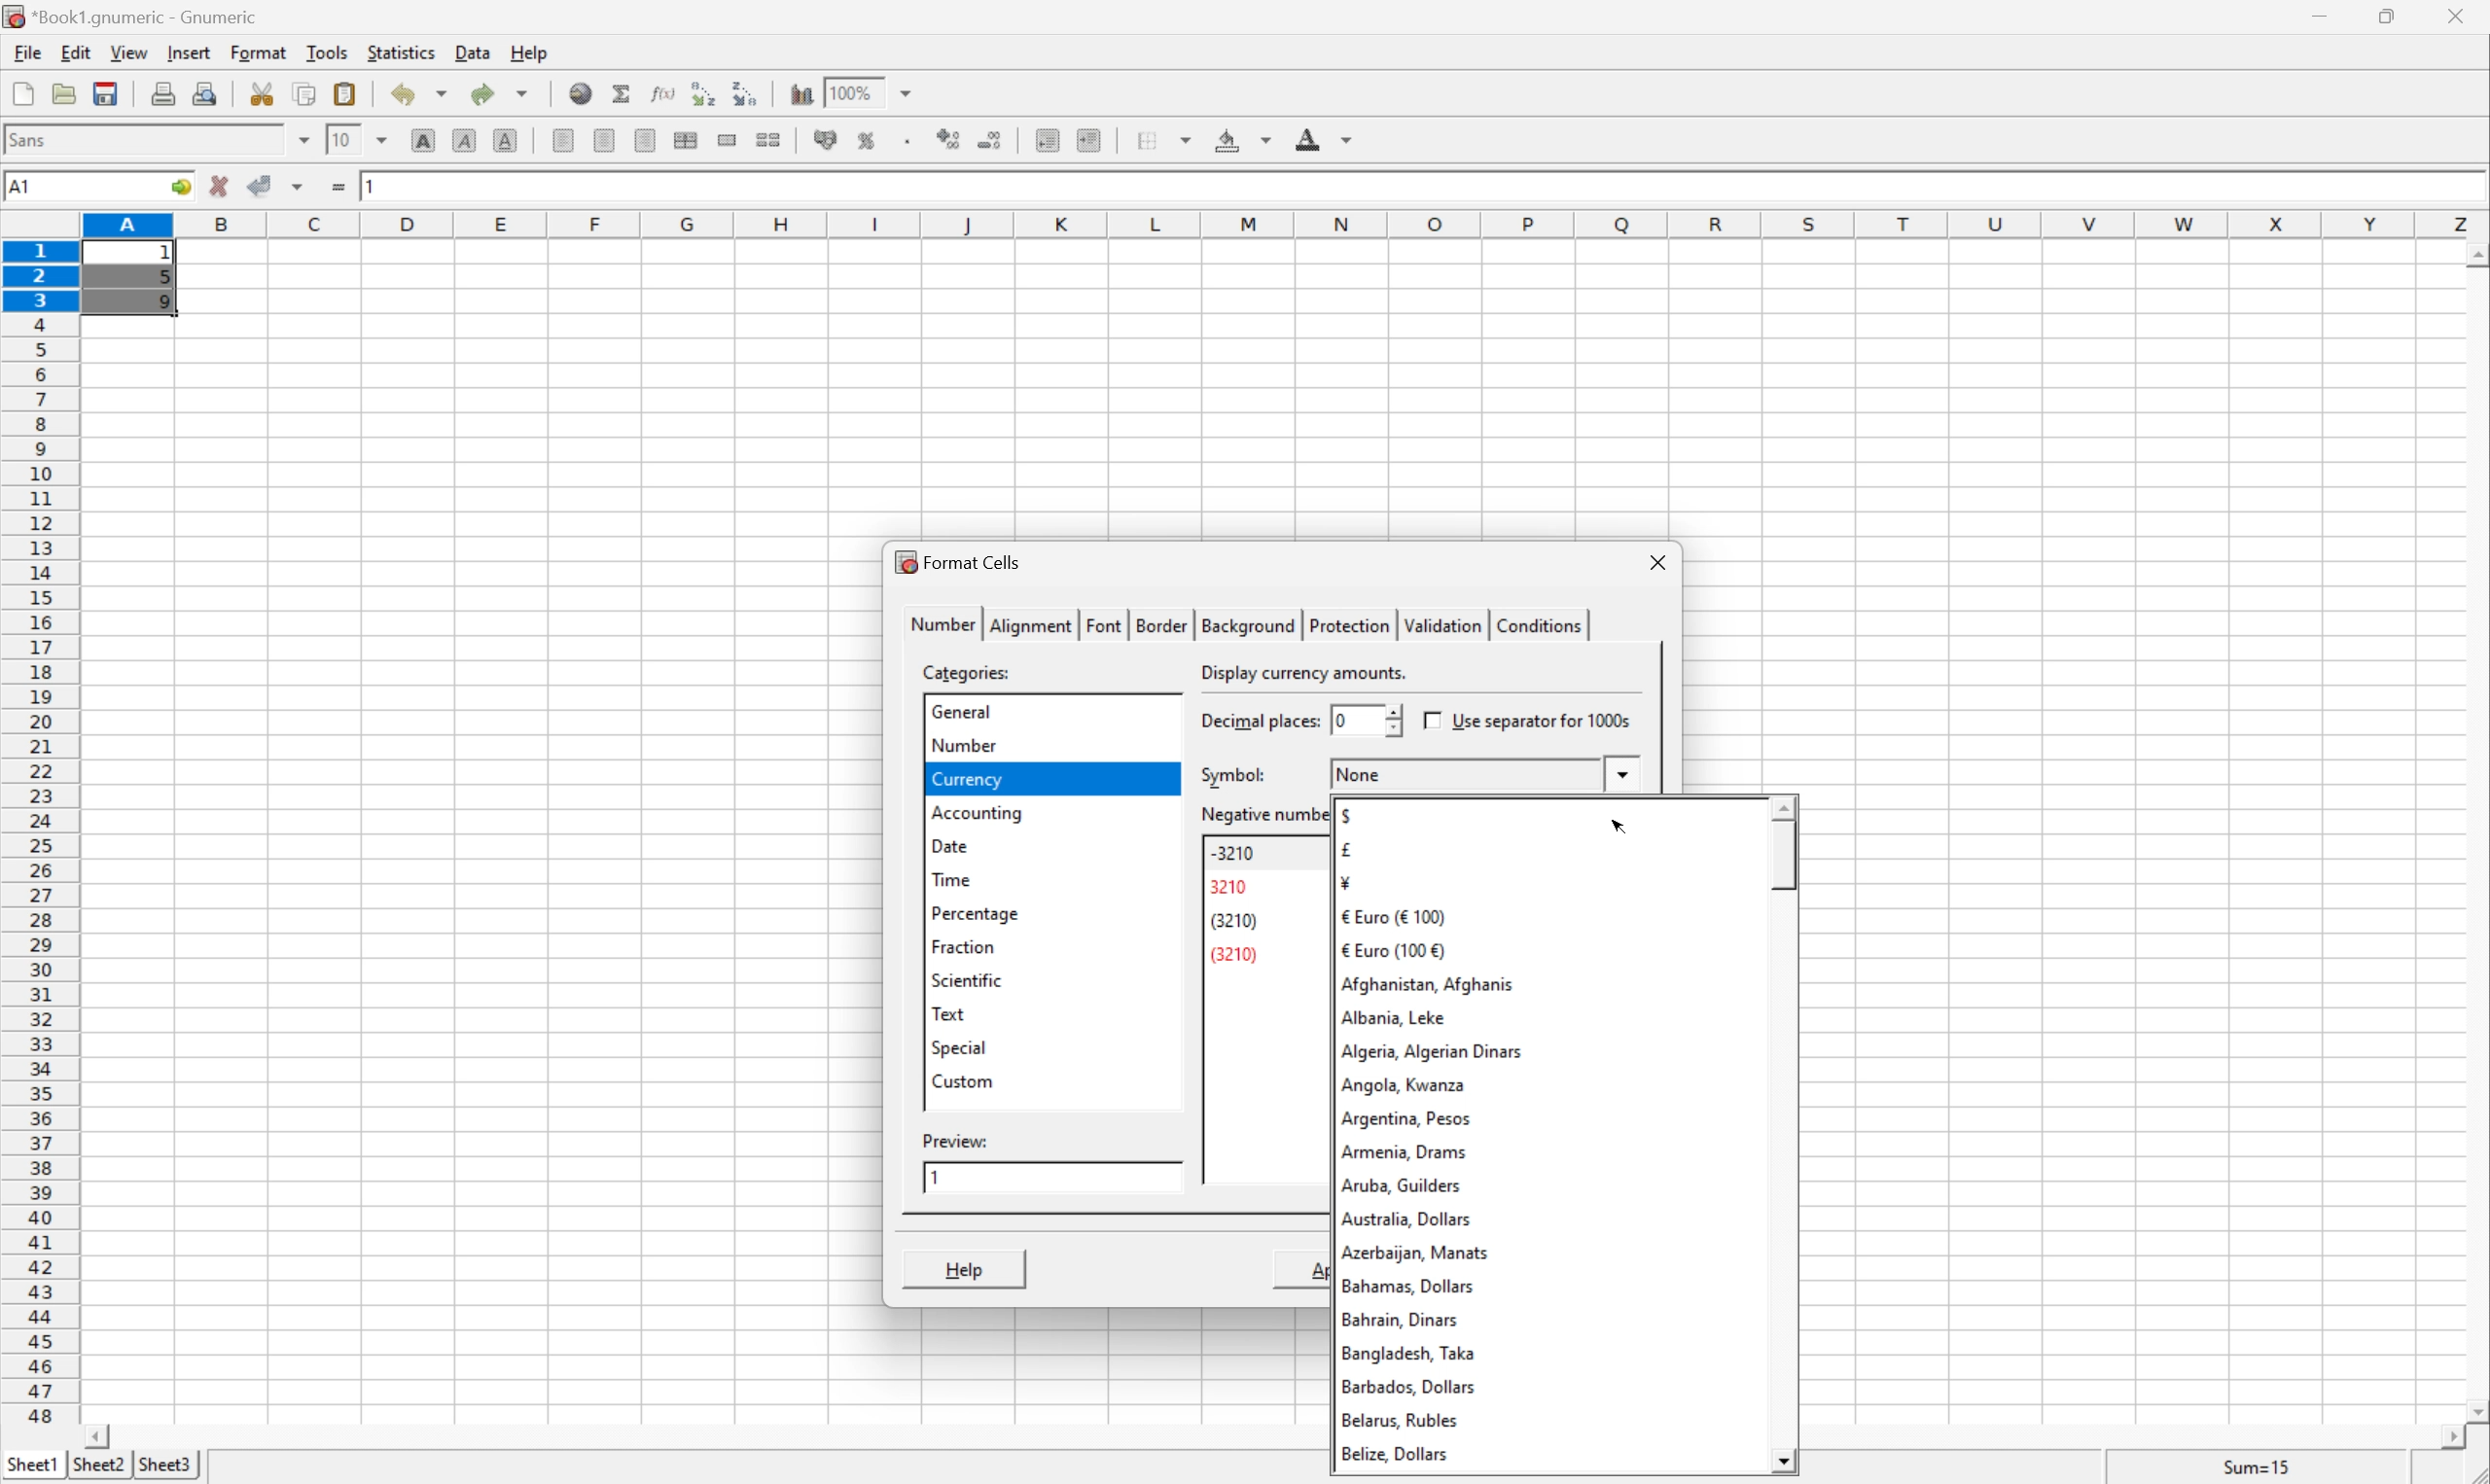 The height and width of the screenshot is (1484, 2490). I want to click on negative number format, so click(1261, 816).